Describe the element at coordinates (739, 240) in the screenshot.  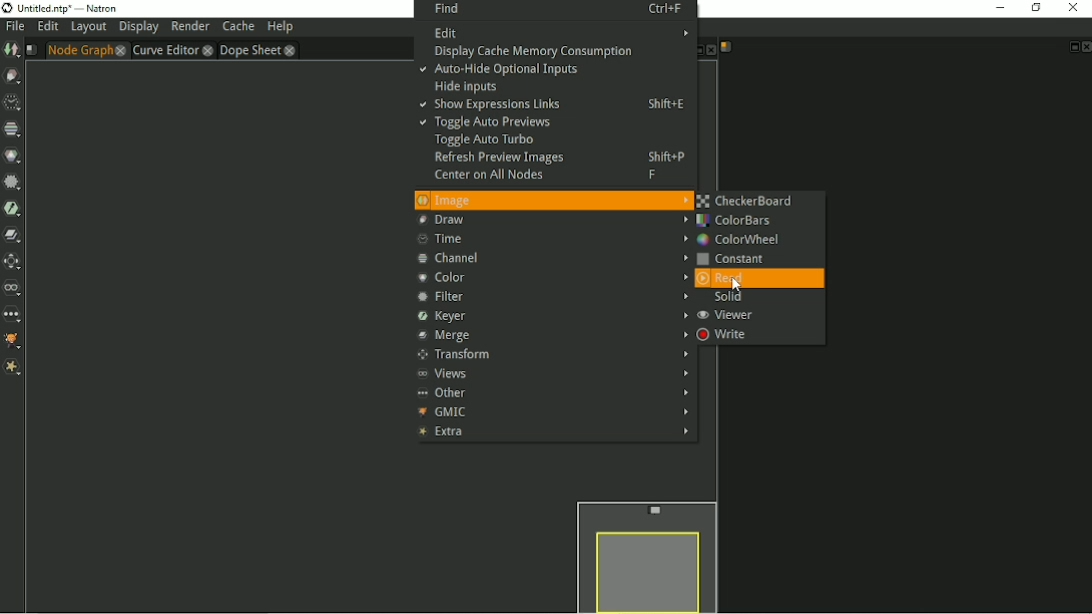
I see `ColorWheel` at that location.